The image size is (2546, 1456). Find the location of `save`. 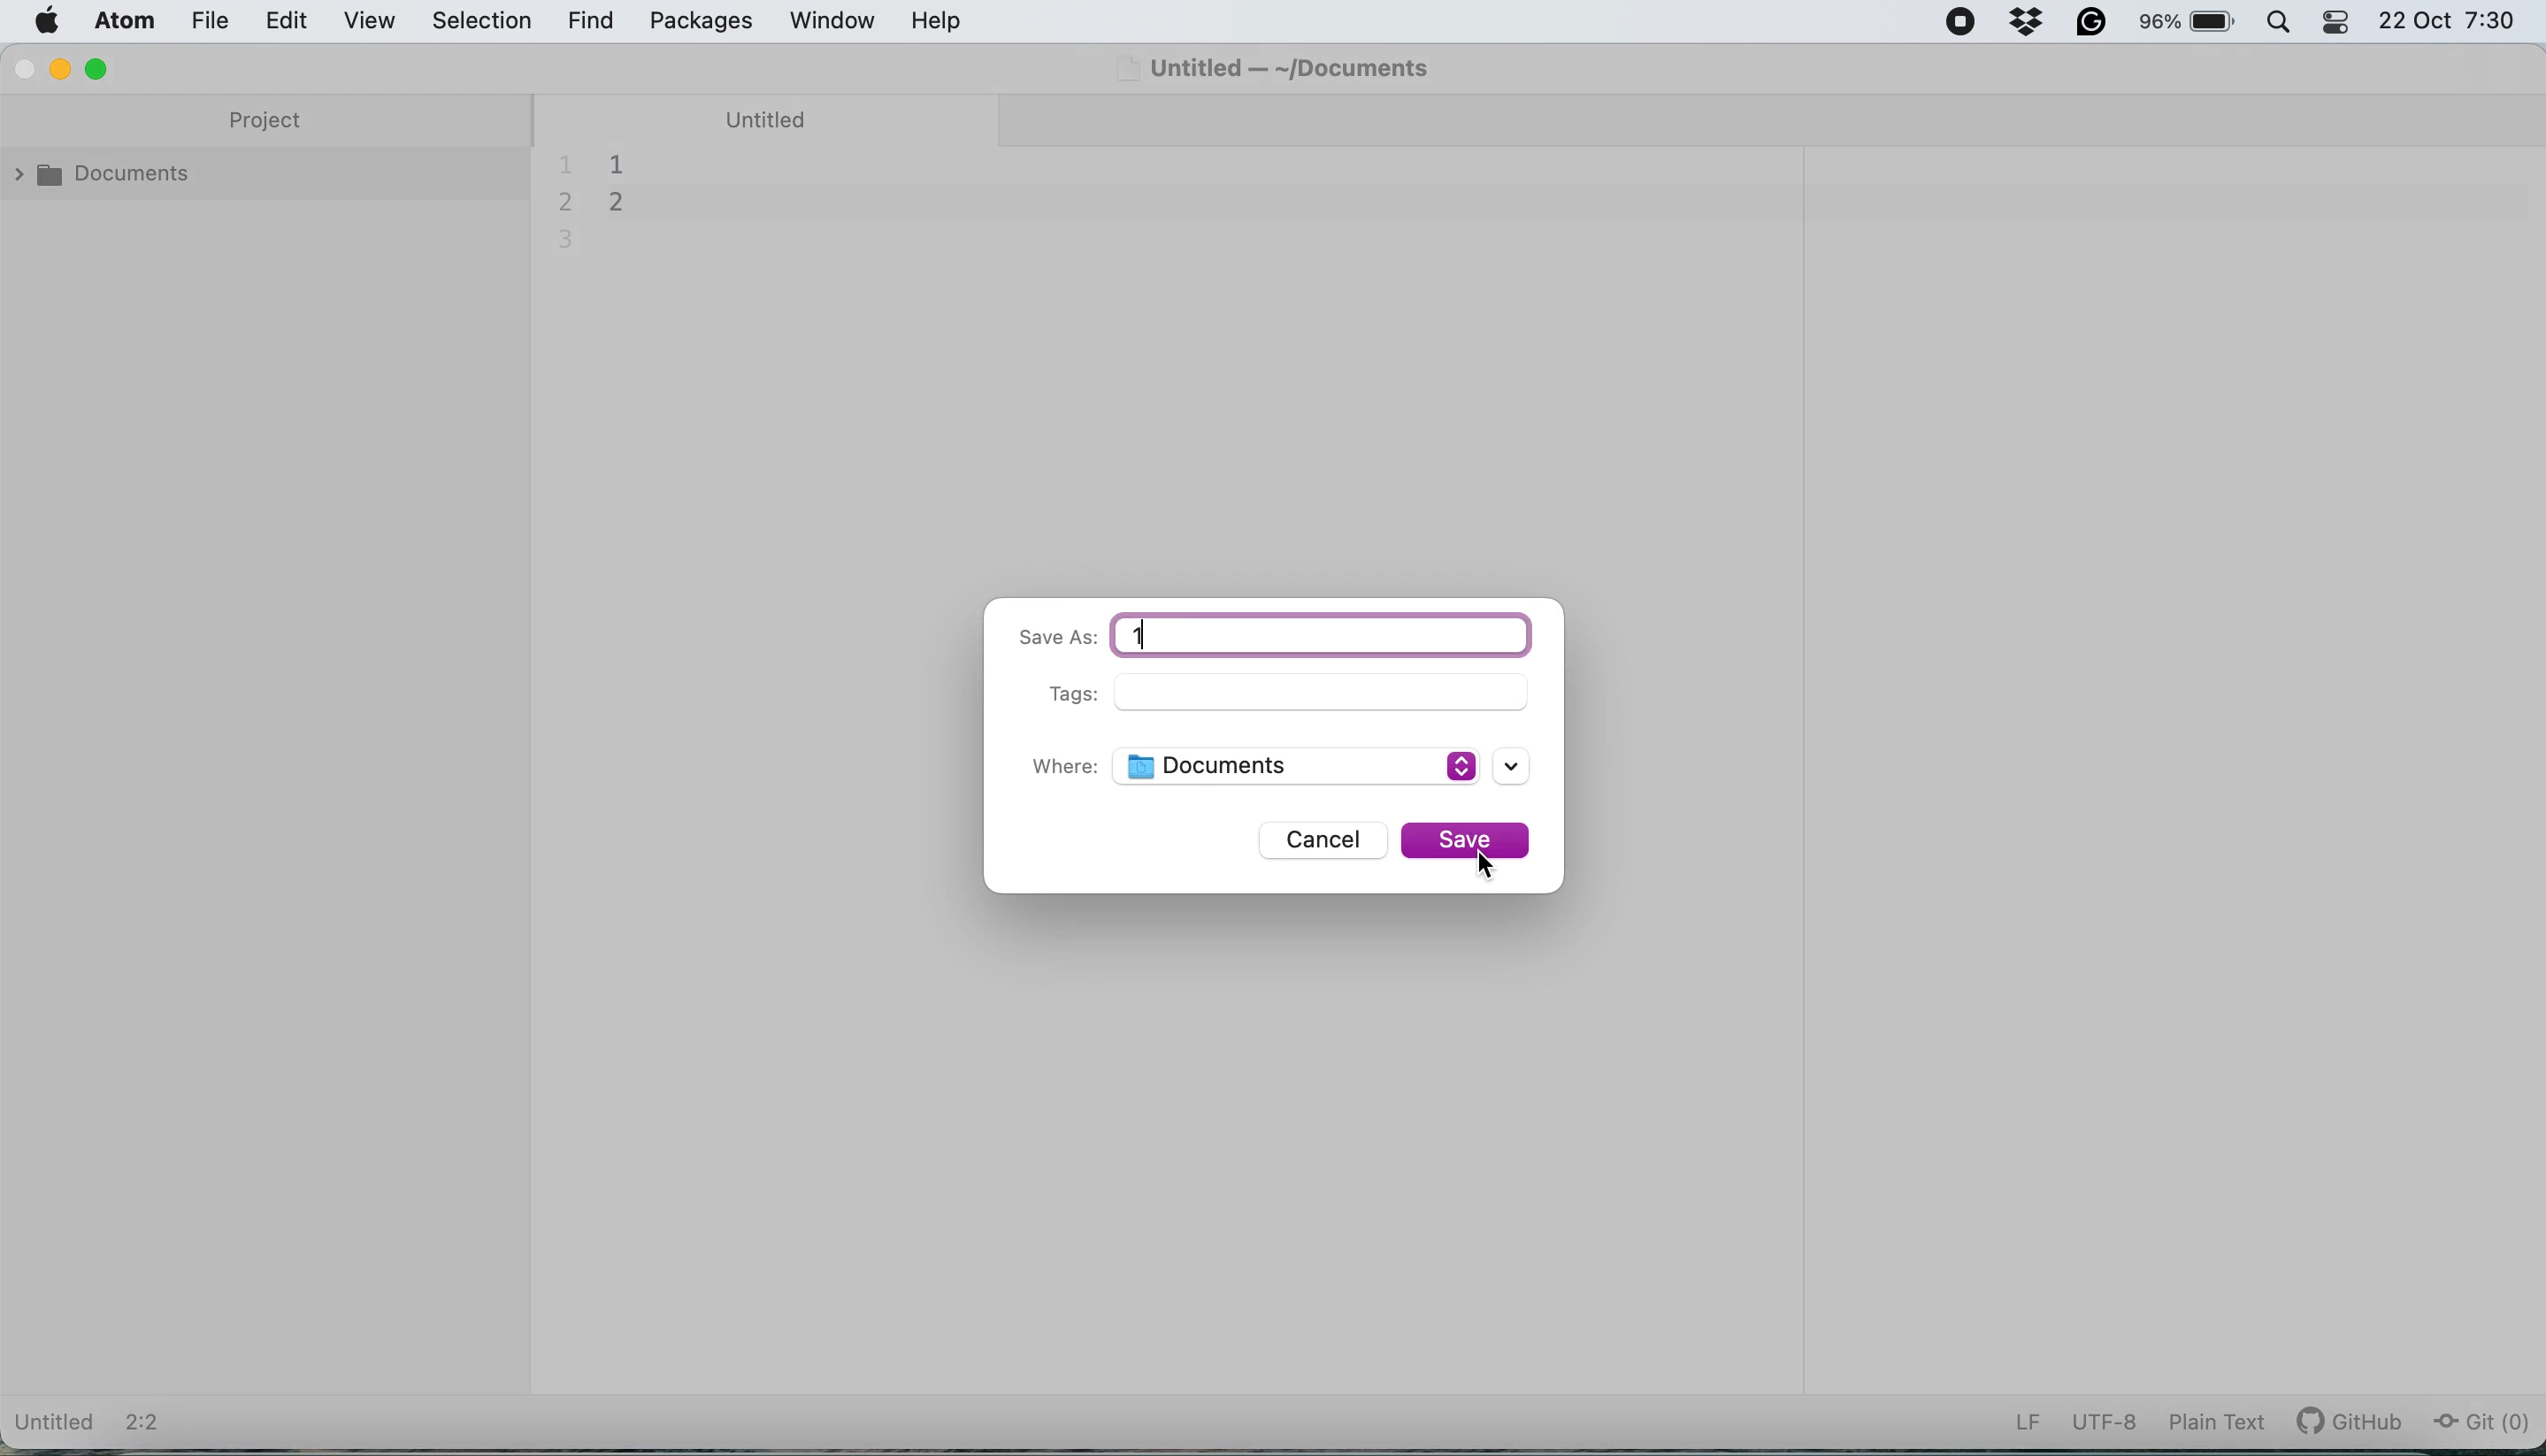

save is located at coordinates (1469, 840).